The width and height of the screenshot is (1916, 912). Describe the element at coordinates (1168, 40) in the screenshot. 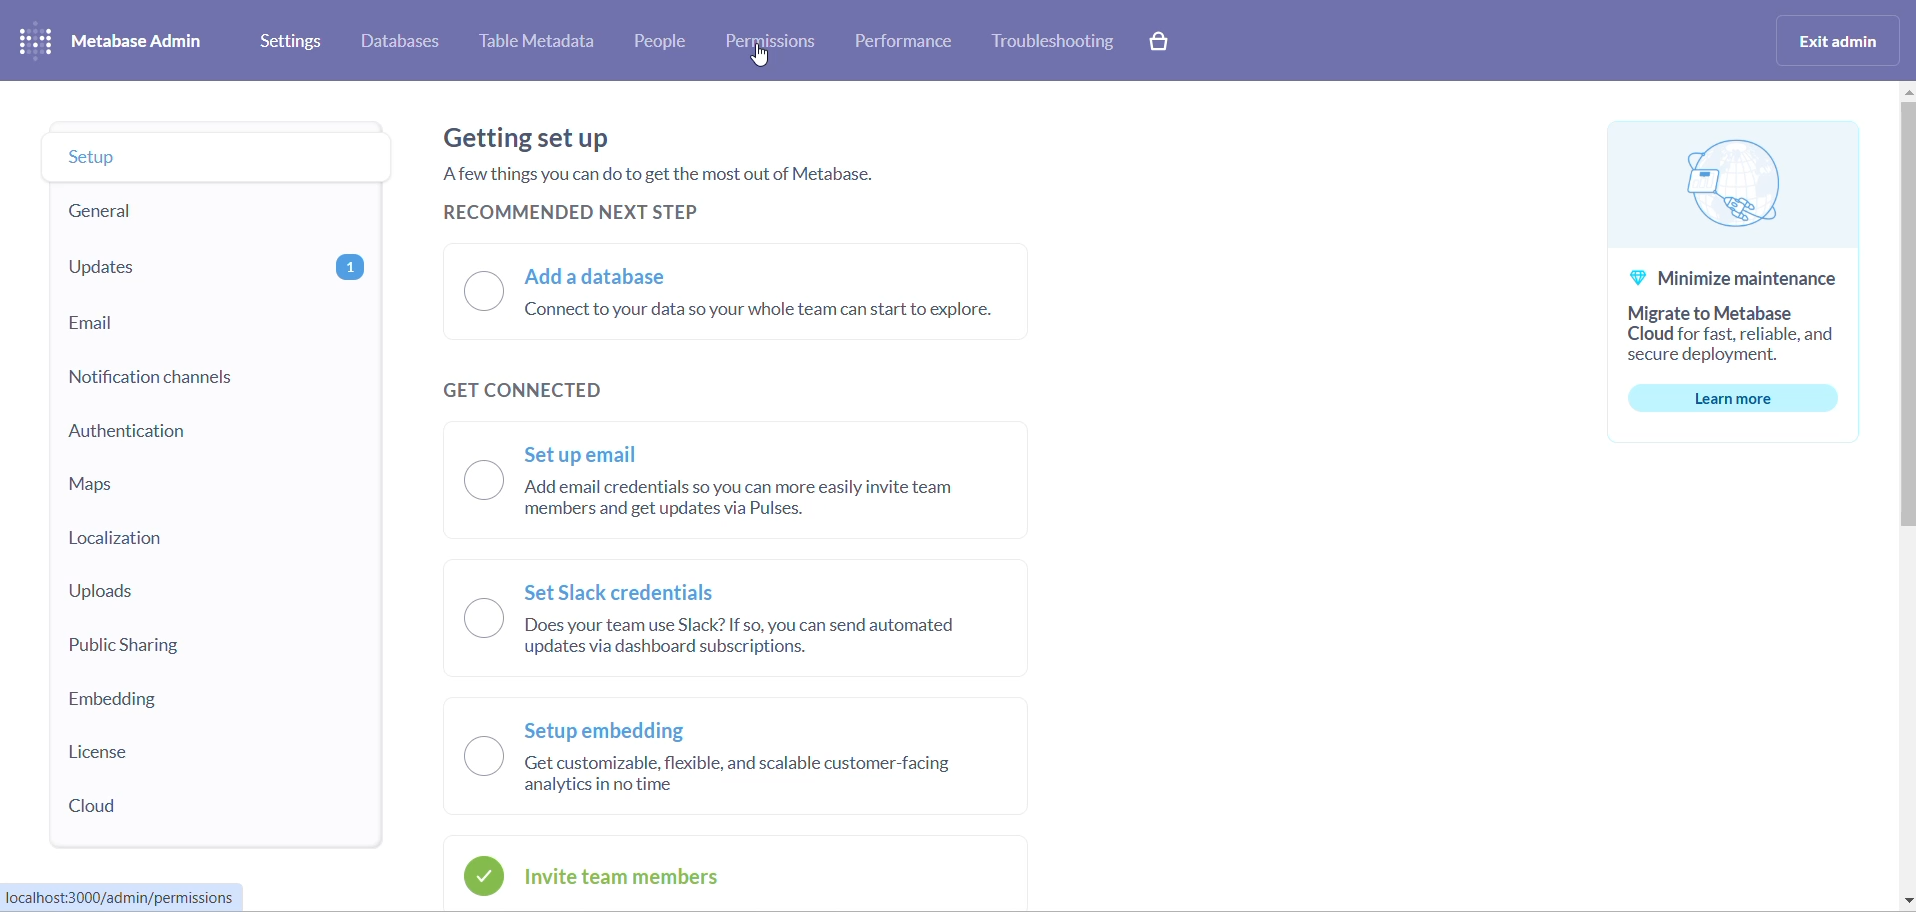

I see `paid version` at that location.